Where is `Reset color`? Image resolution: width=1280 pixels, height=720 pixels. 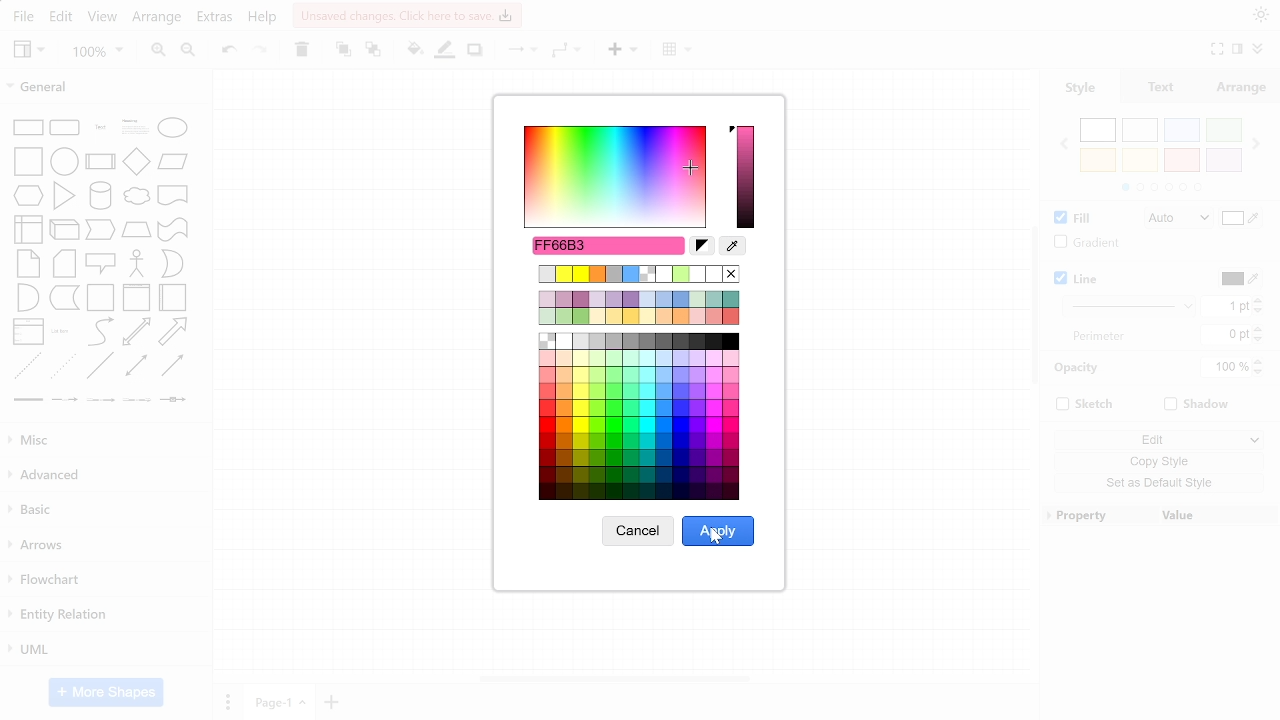
Reset color is located at coordinates (703, 246).